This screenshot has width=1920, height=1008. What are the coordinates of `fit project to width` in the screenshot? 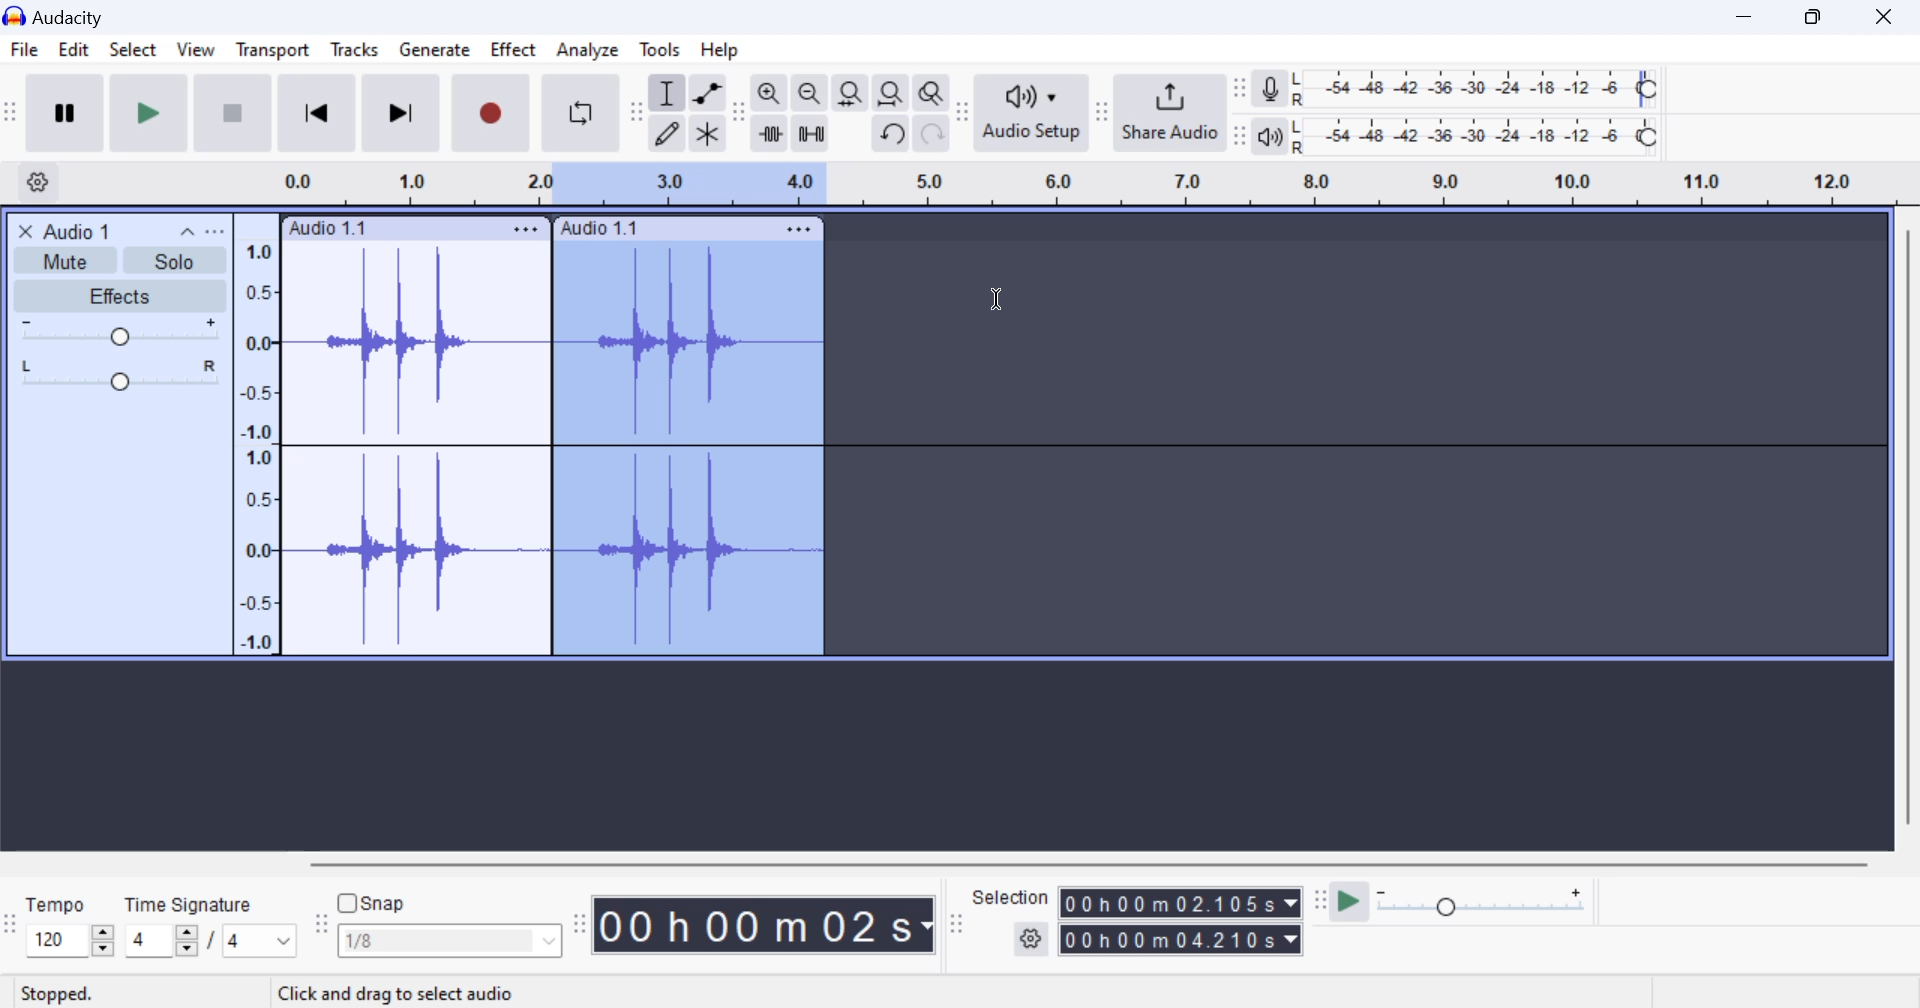 It's located at (891, 94).